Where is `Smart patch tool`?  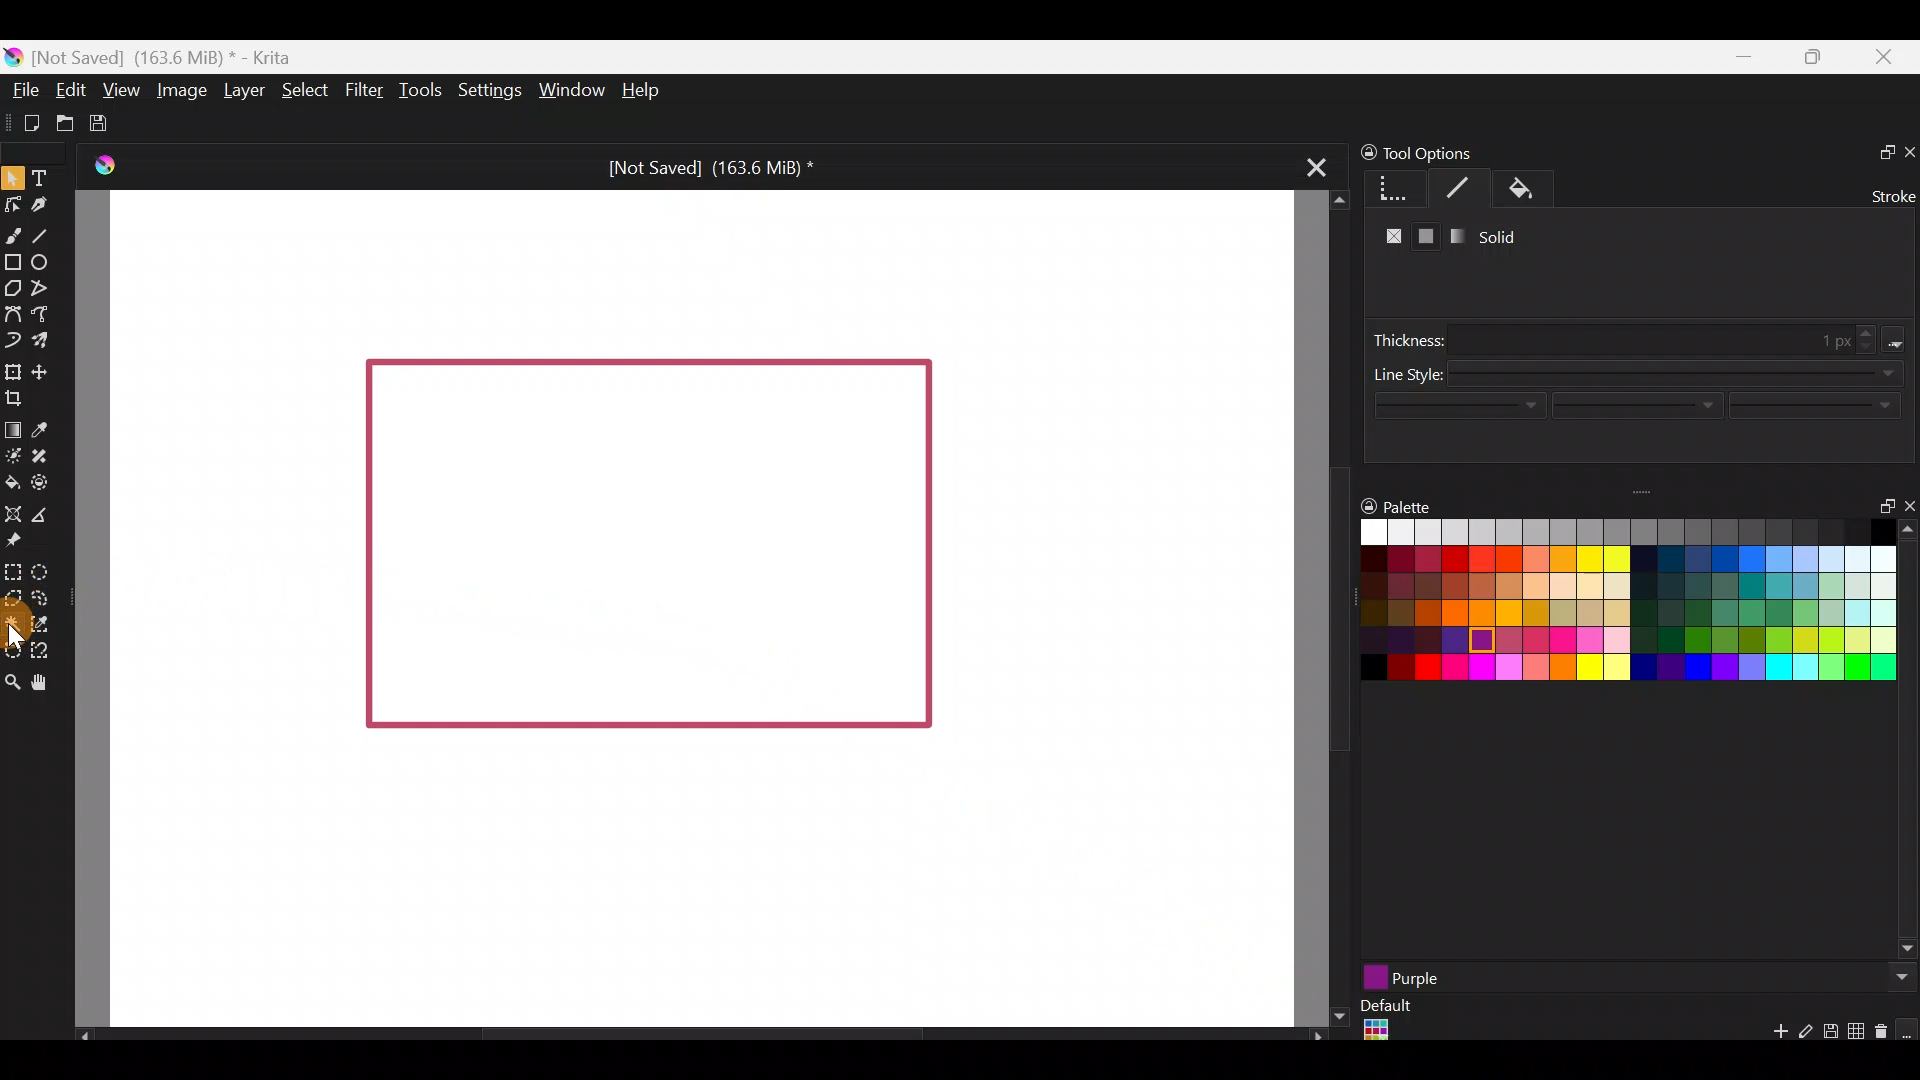
Smart patch tool is located at coordinates (48, 454).